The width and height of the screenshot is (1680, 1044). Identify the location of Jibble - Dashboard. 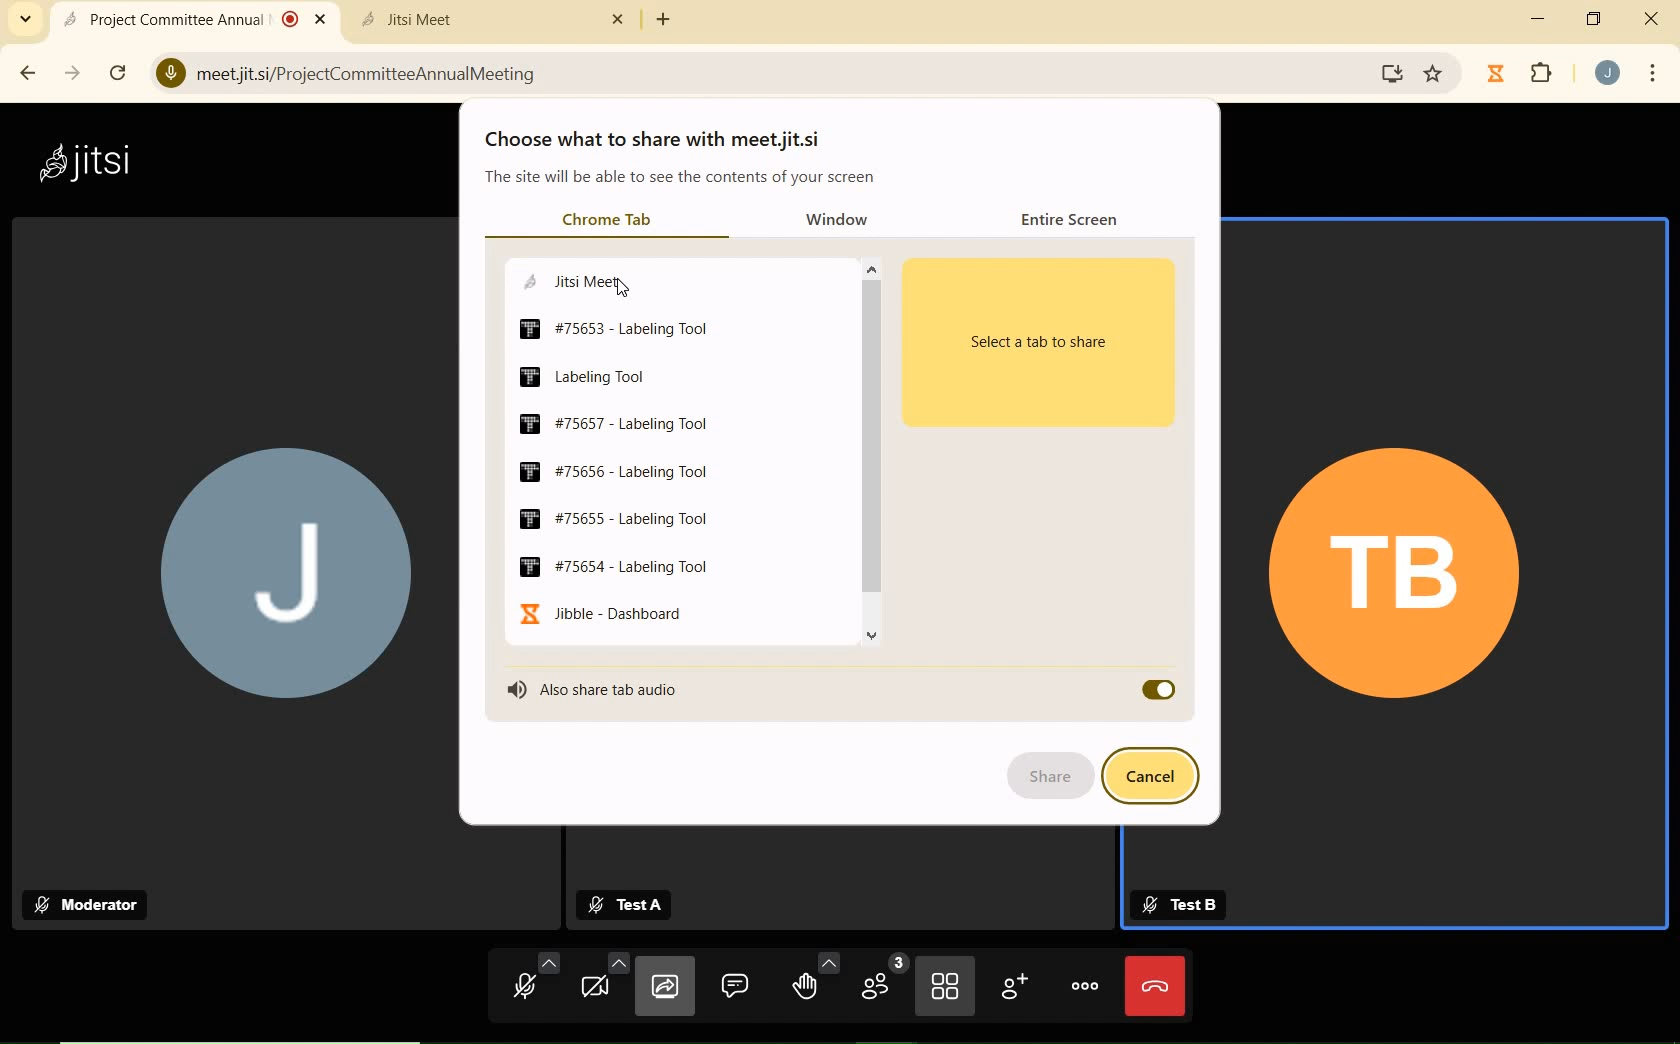
(610, 614).